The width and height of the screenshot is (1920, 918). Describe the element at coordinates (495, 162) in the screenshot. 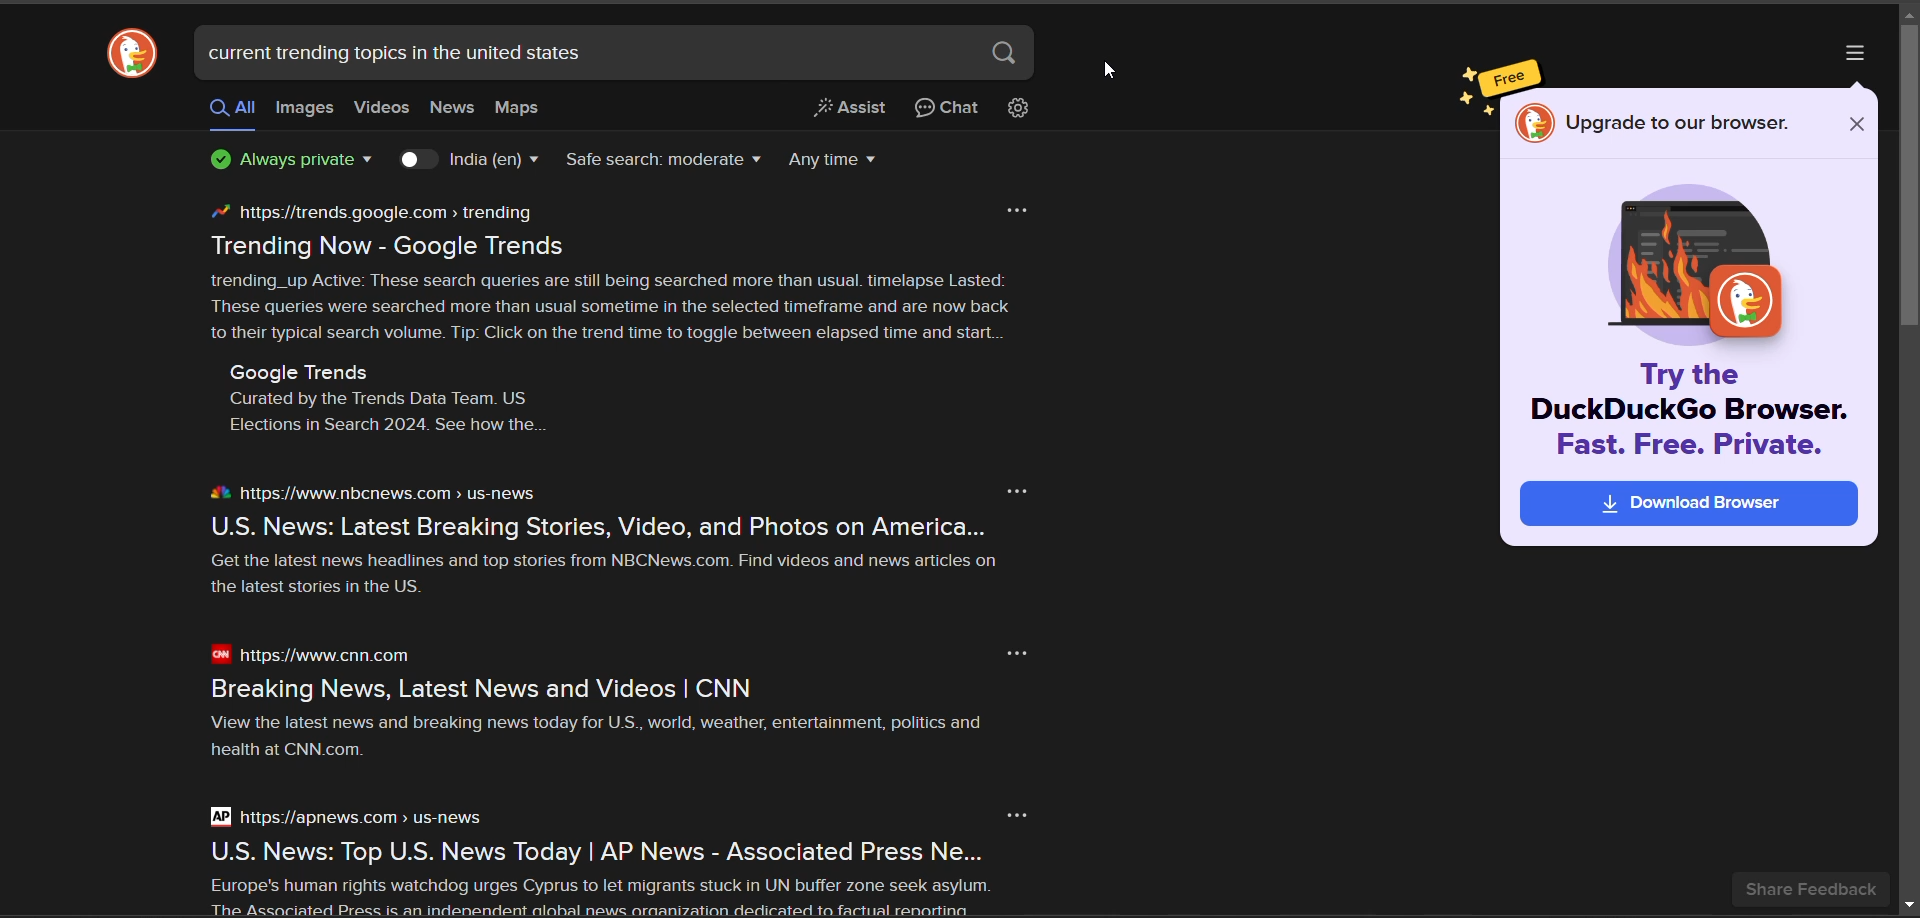

I see `country` at that location.